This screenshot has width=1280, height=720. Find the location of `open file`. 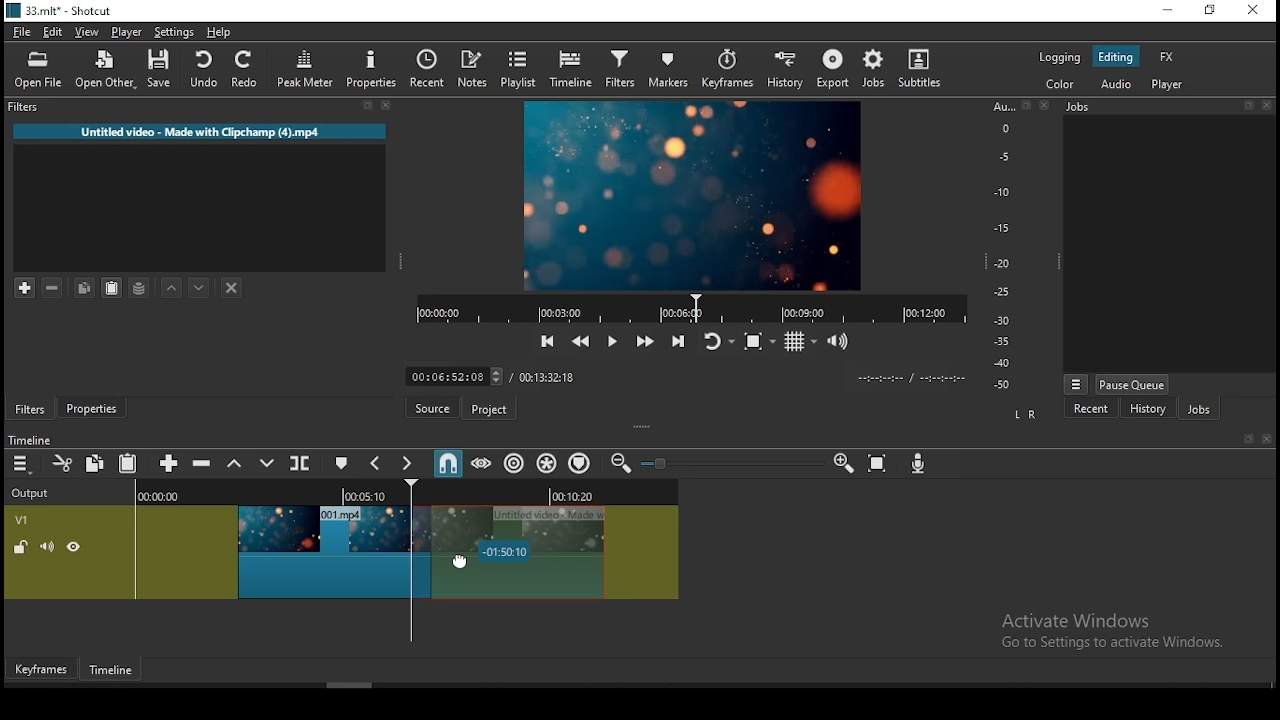

open file is located at coordinates (39, 71).